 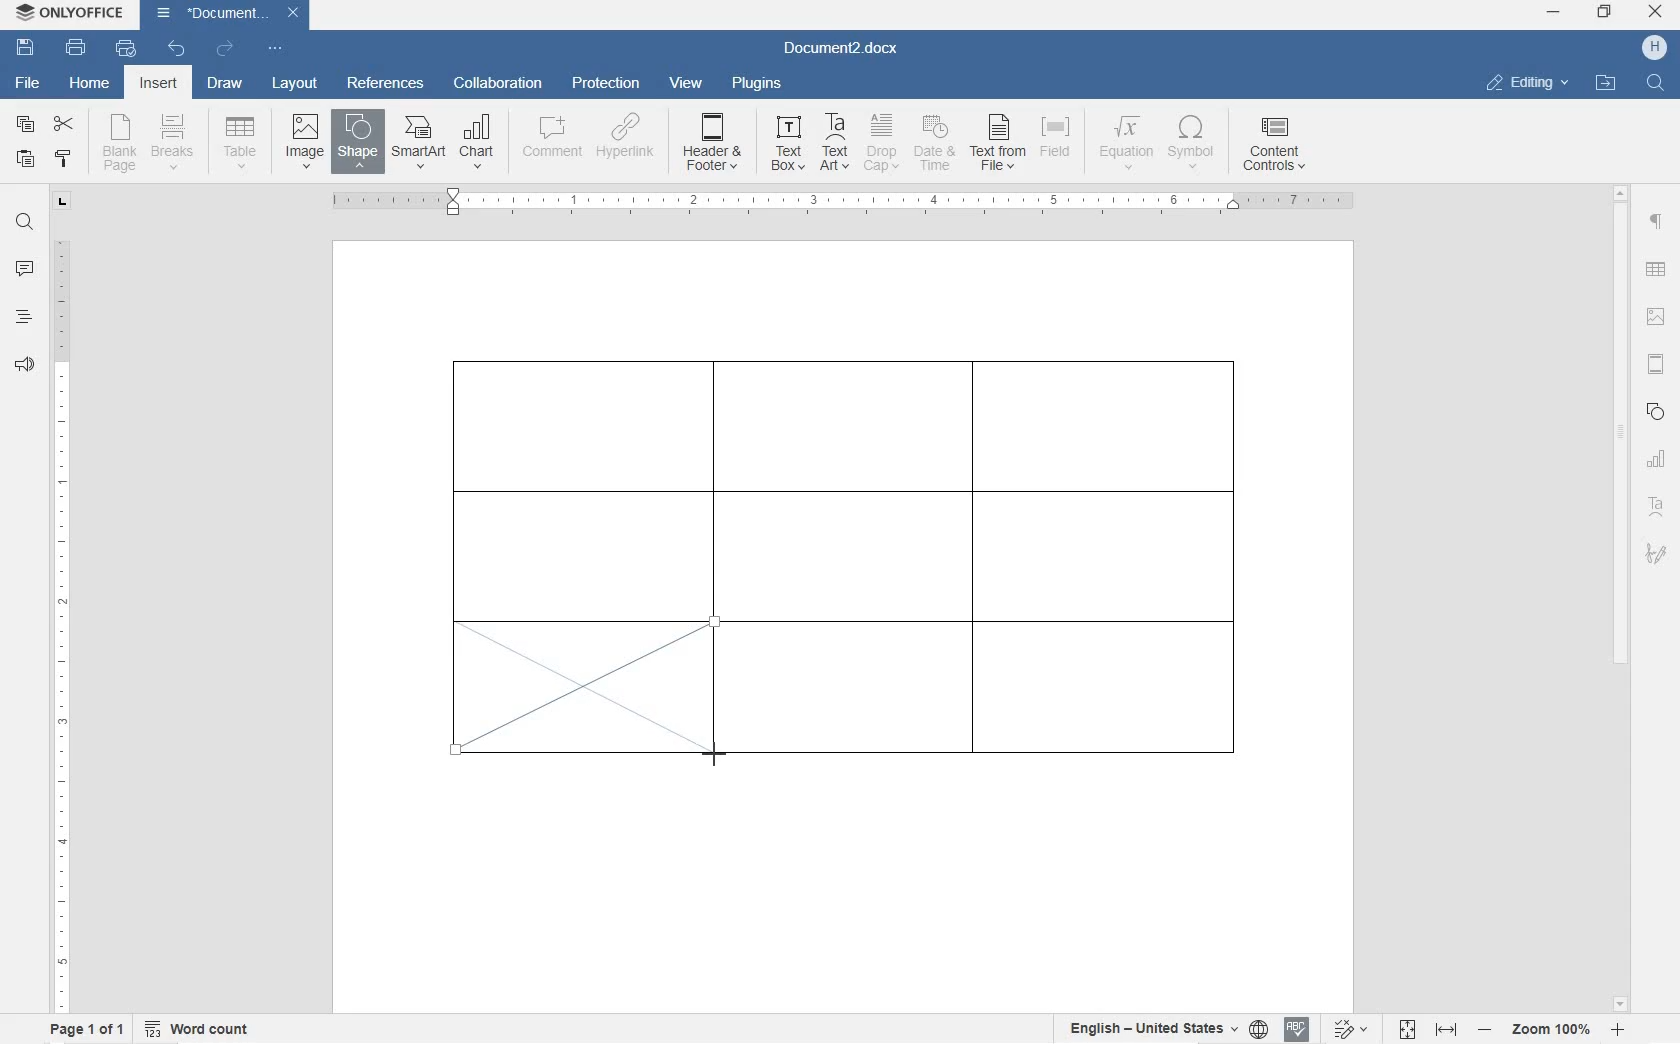 I want to click on table, so click(x=1656, y=271).